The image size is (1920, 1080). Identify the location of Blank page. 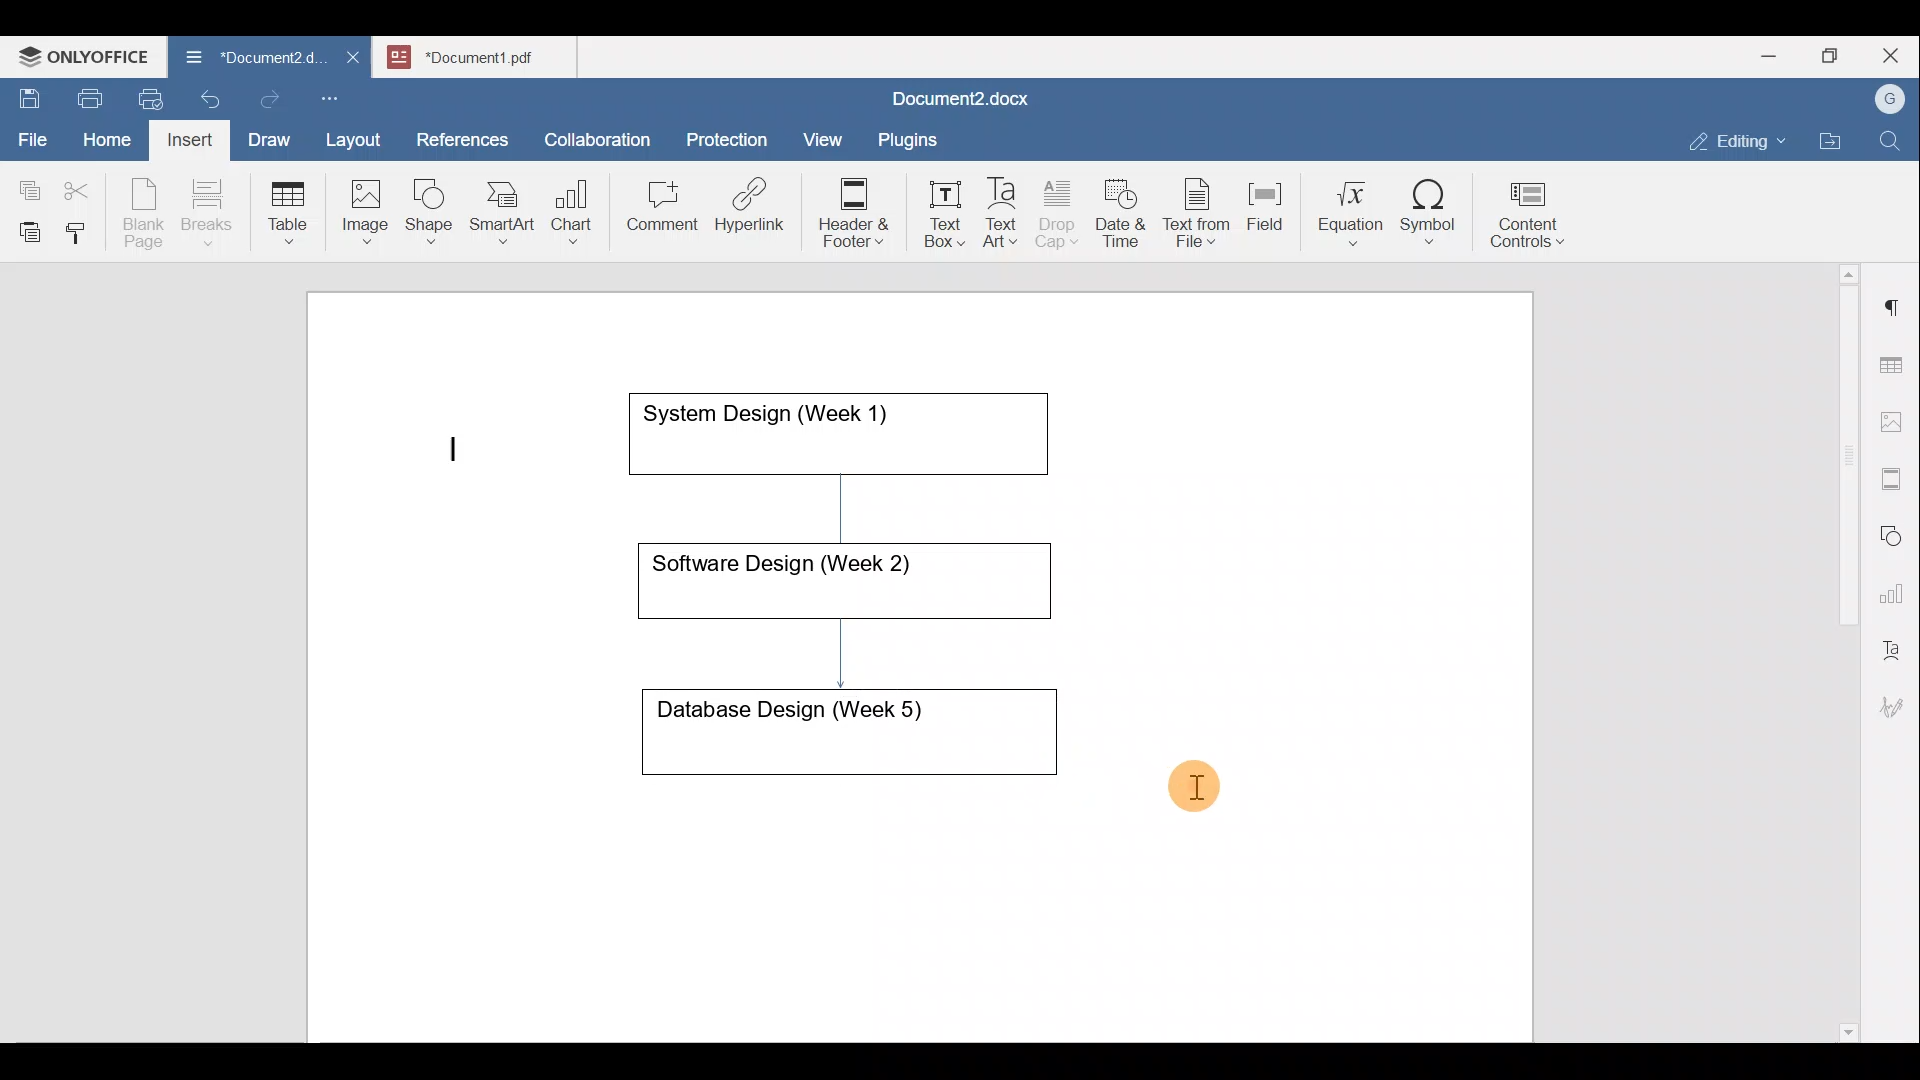
(146, 213).